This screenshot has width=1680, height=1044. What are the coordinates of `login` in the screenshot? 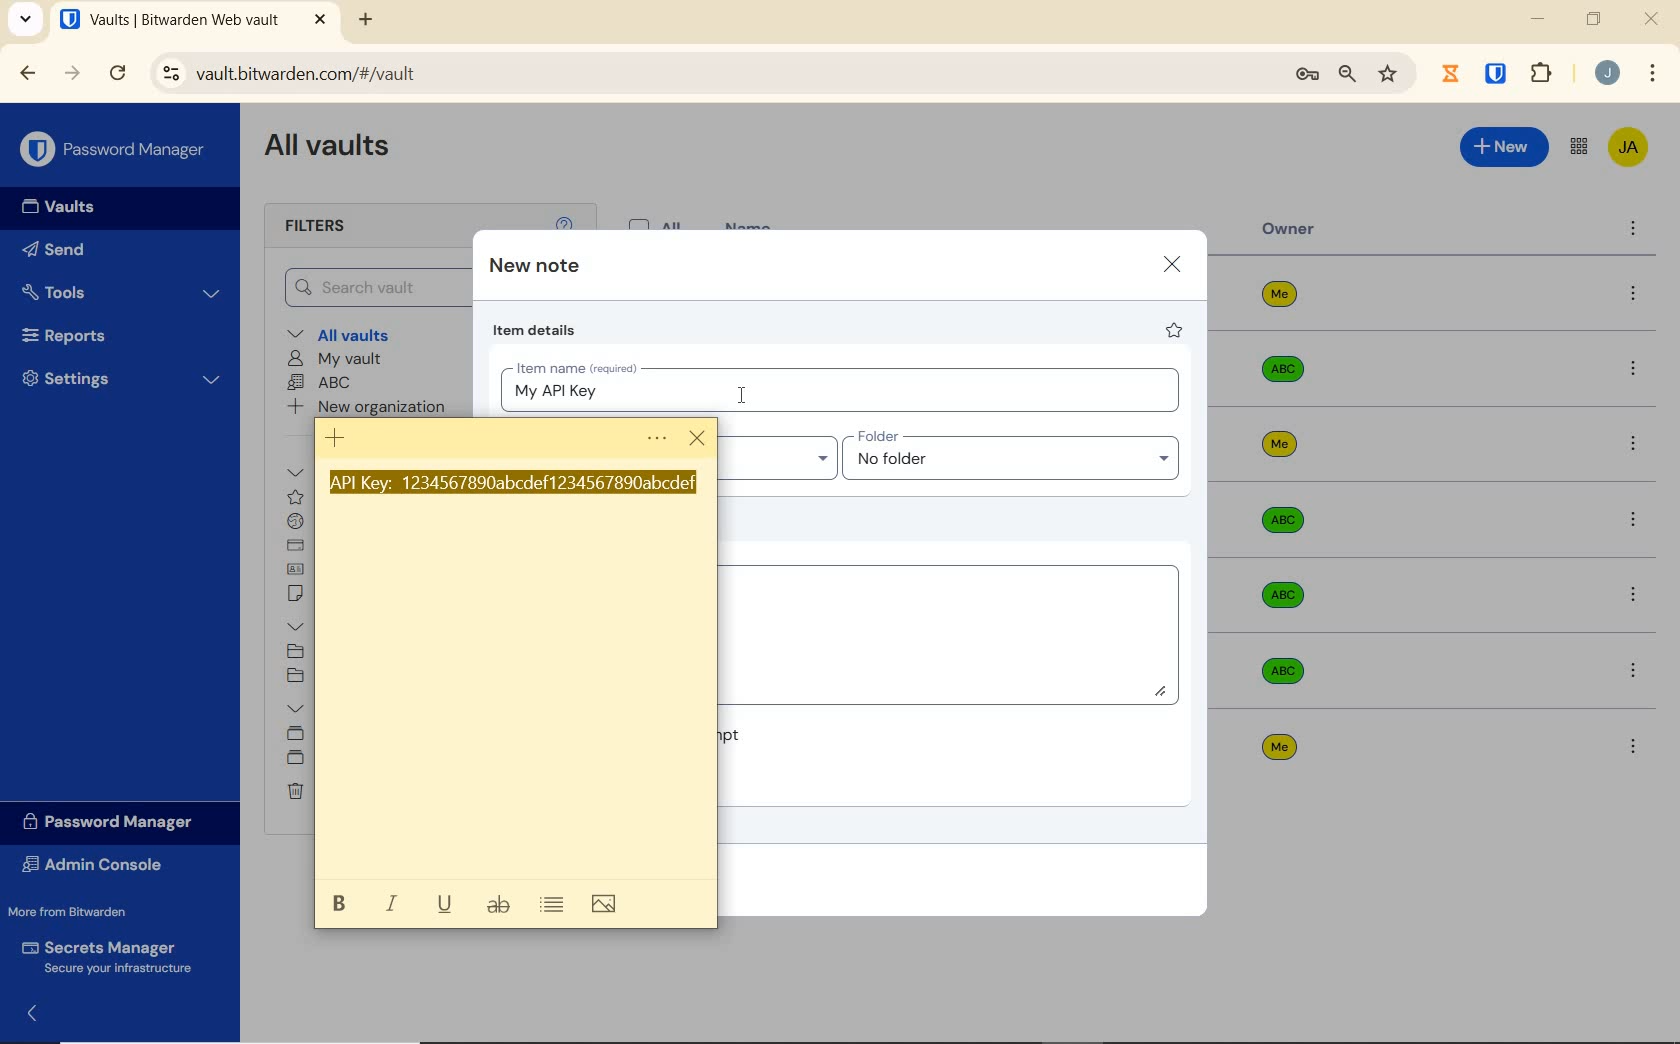 It's located at (297, 523).